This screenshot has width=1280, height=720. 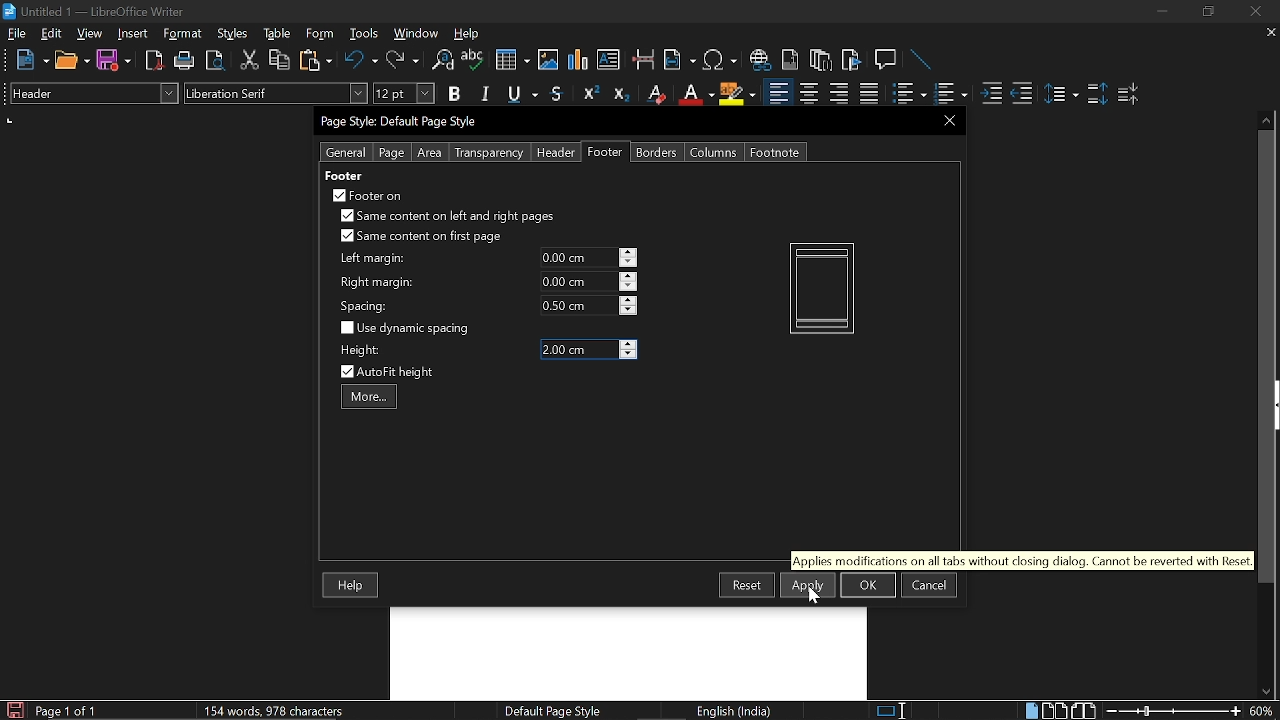 What do you see at coordinates (352, 586) in the screenshot?
I see `Help` at bounding box center [352, 586].